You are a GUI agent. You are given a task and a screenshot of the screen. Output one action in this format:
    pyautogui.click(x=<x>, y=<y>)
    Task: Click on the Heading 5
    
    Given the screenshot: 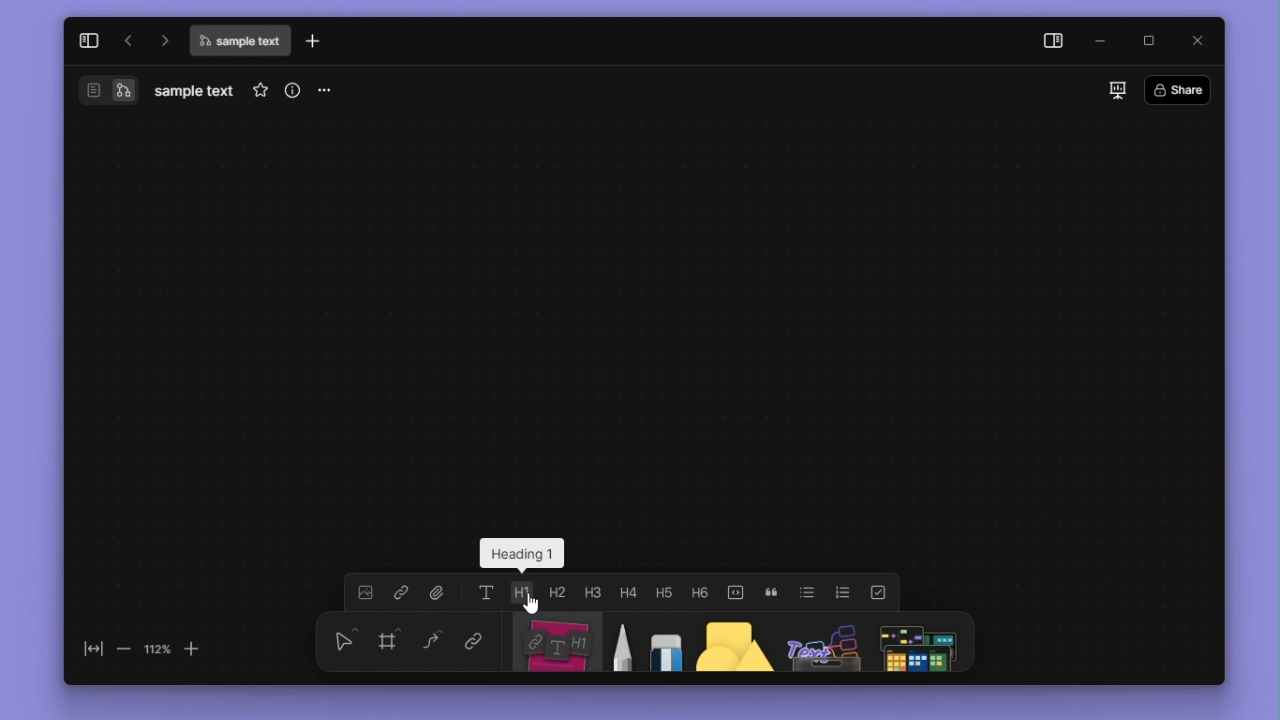 What is the action you would take?
    pyautogui.click(x=664, y=592)
    